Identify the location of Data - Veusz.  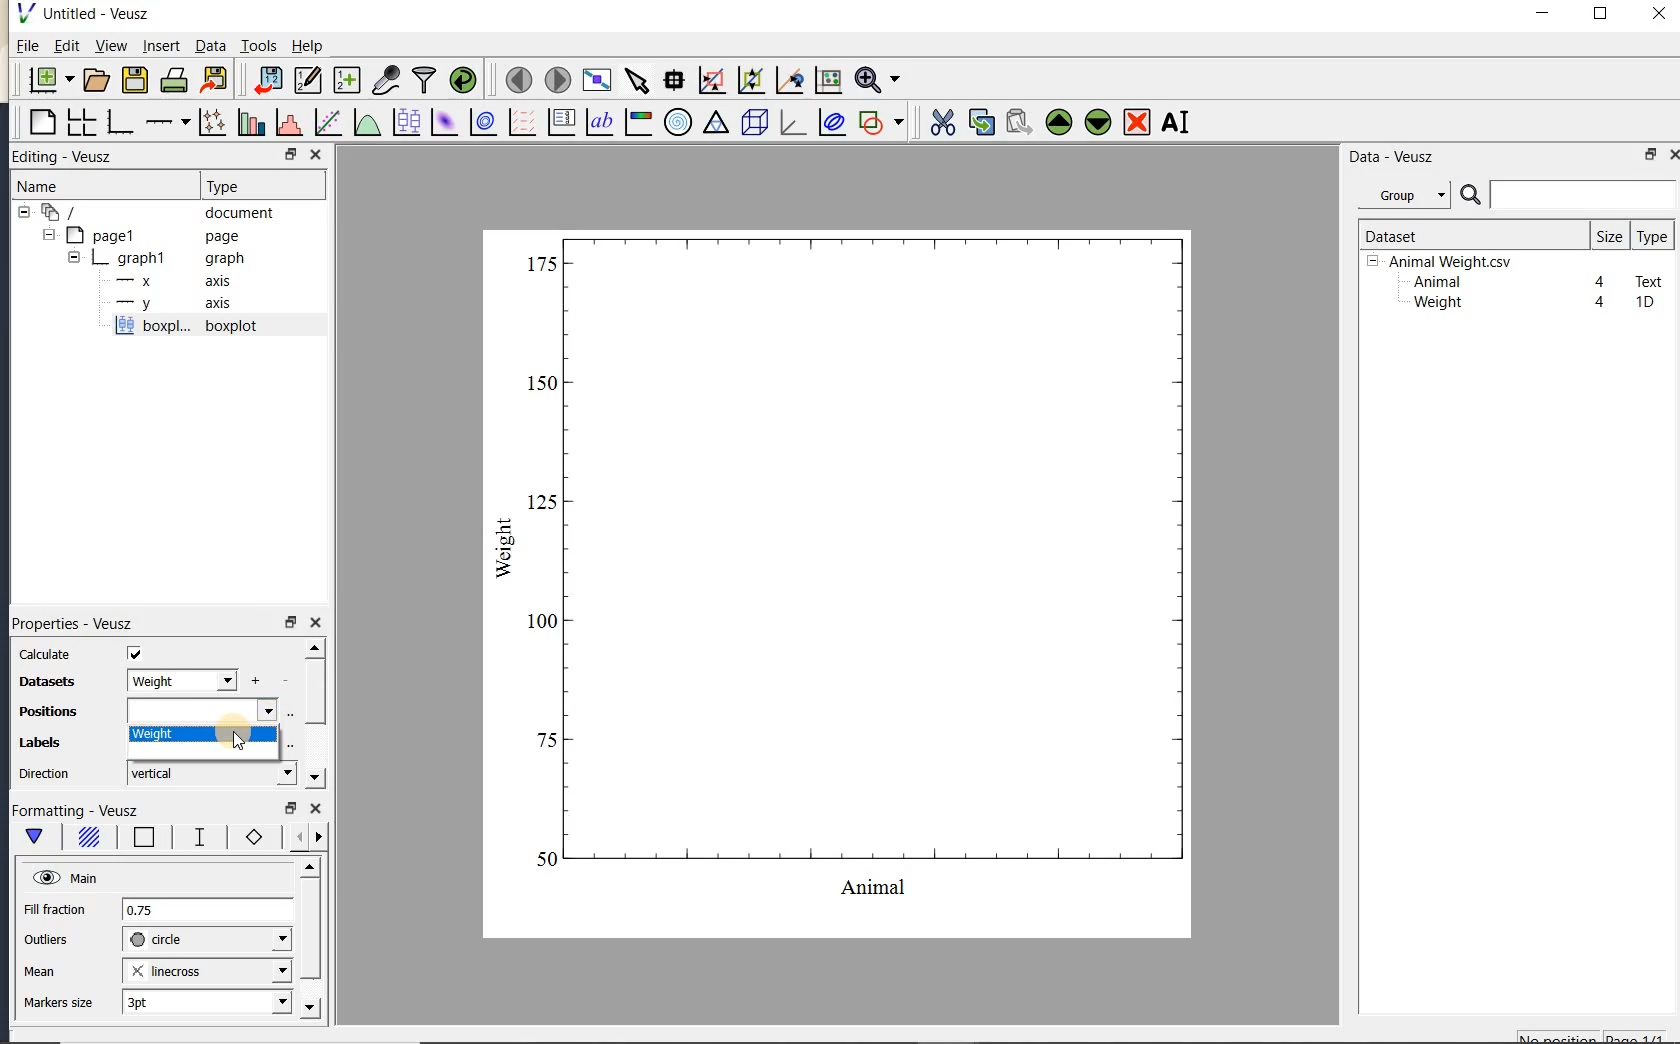
(1409, 196).